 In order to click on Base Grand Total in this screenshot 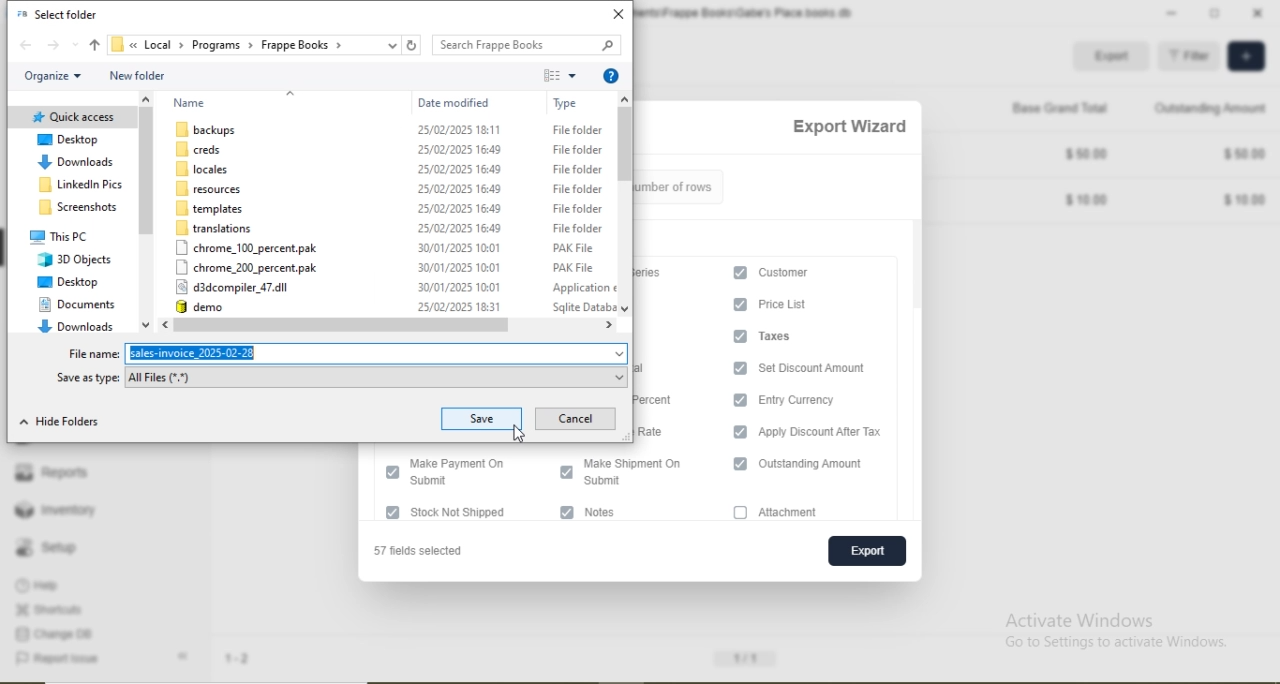, I will do `click(1052, 107)`.